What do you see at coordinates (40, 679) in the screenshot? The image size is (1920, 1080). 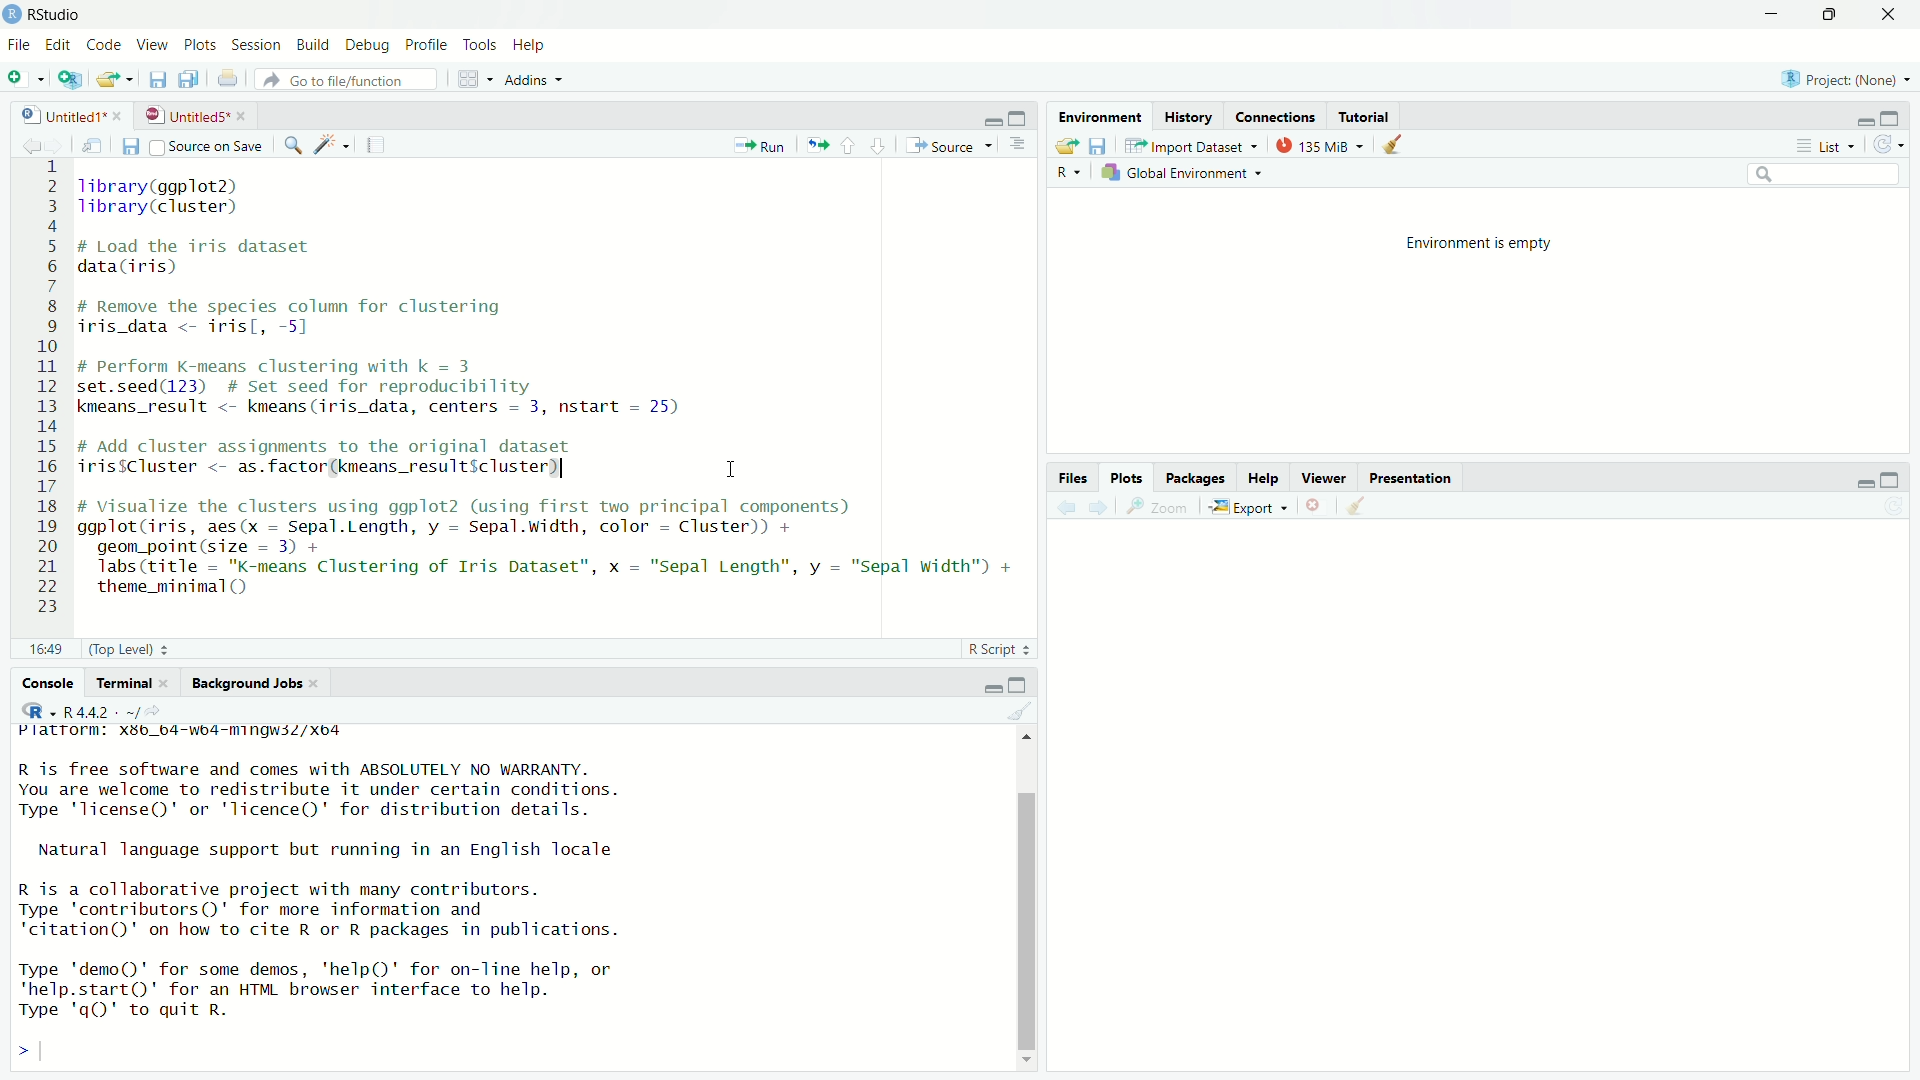 I see `console` at bounding box center [40, 679].